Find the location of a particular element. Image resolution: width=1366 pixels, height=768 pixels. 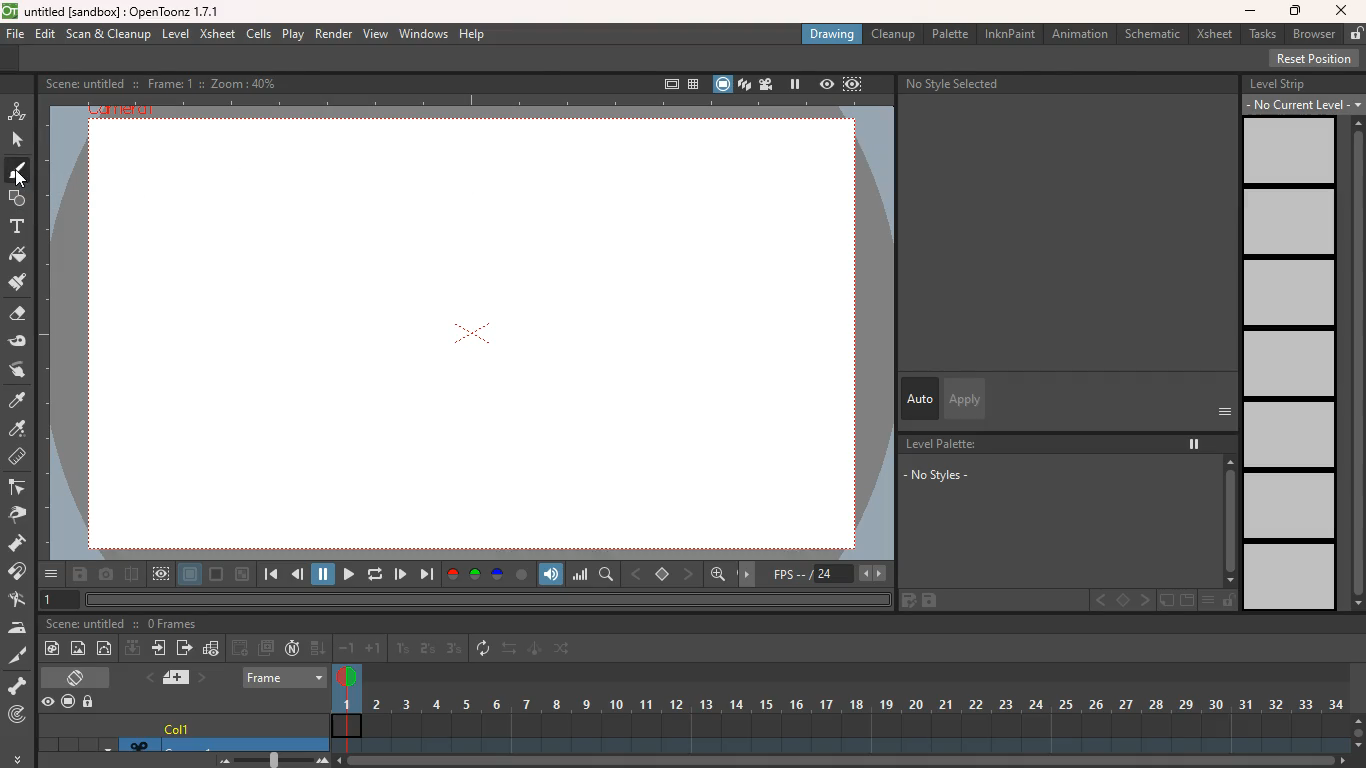

animate is located at coordinates (535, 650).